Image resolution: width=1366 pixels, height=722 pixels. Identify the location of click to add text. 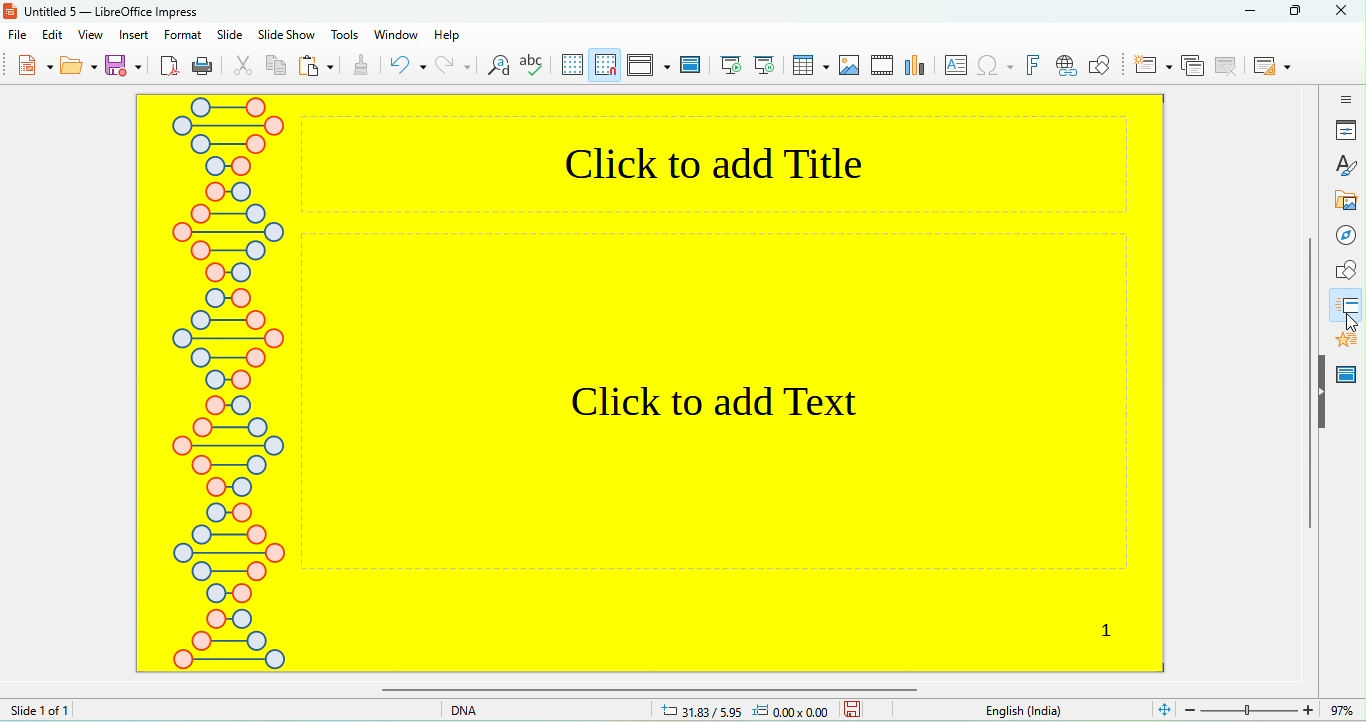
(710, 398).